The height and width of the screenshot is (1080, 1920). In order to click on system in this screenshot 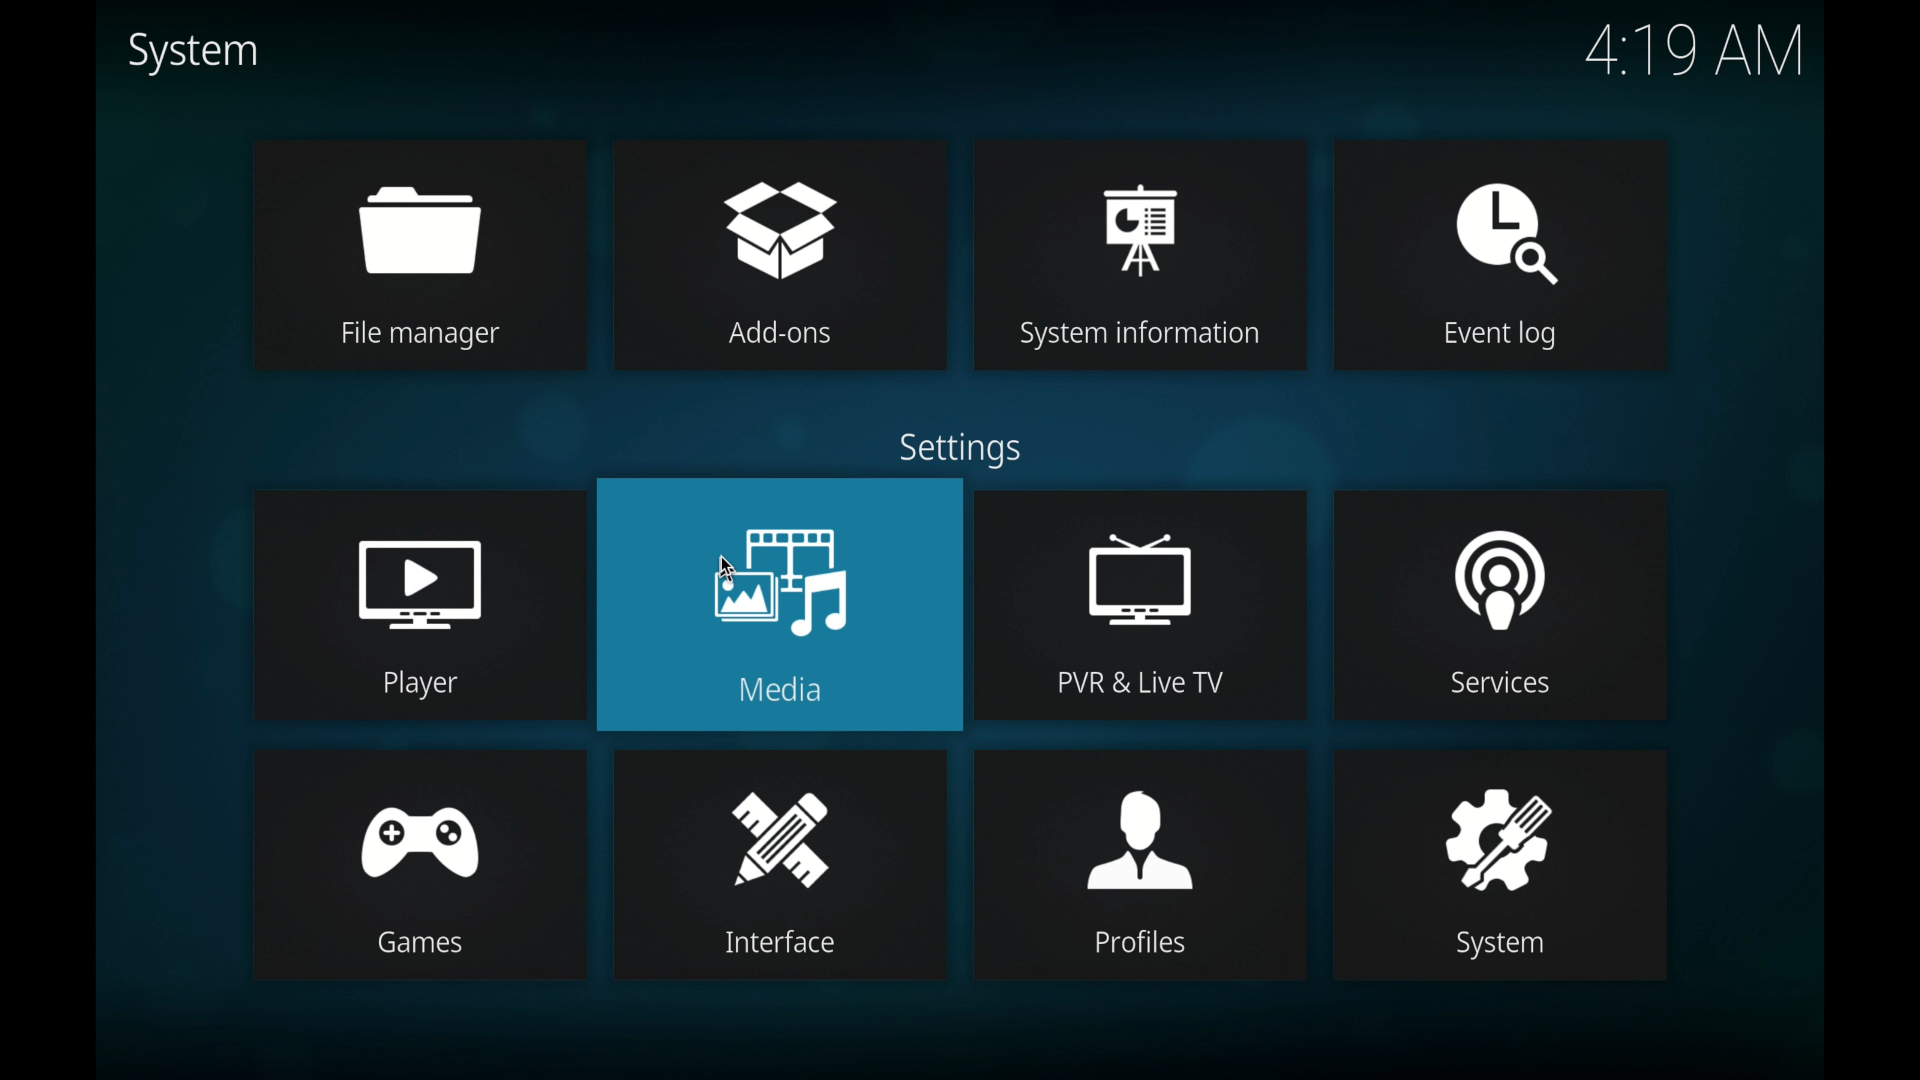, I will do `click(191, 53)`.